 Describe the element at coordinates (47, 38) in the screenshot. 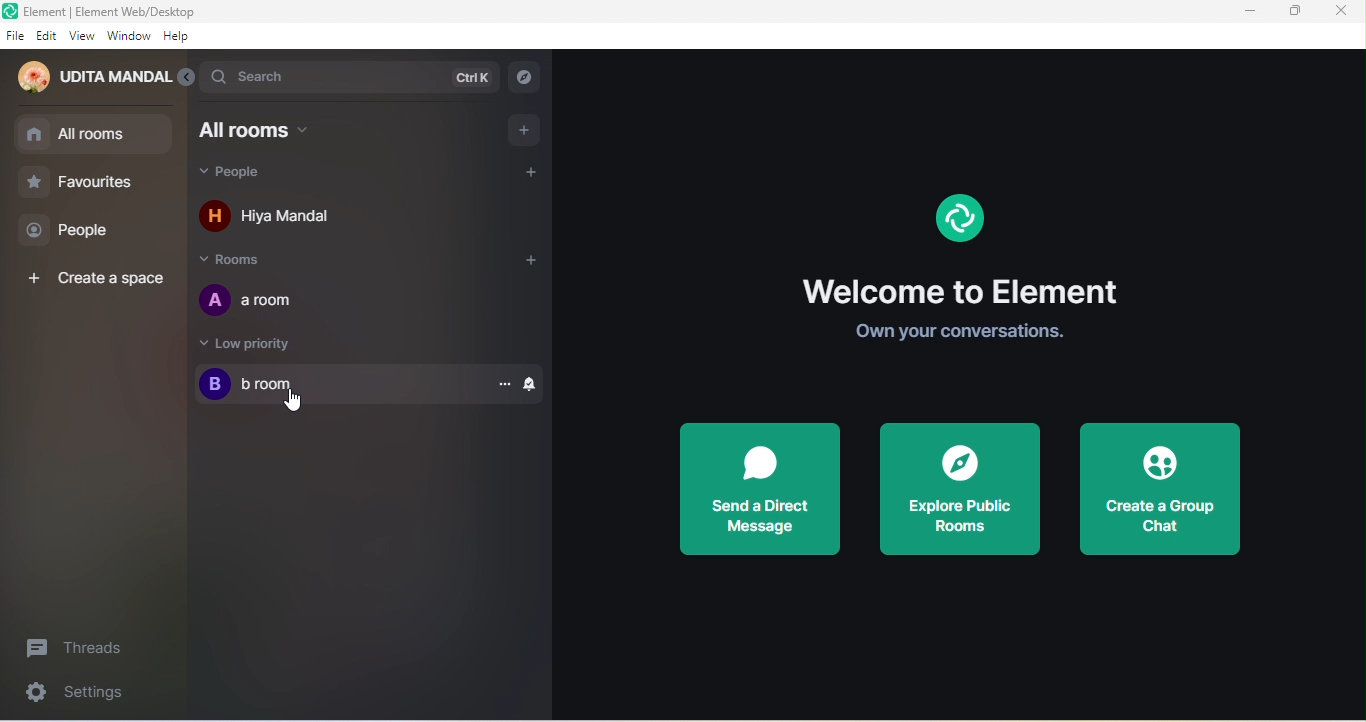

I see `edit` at that location.